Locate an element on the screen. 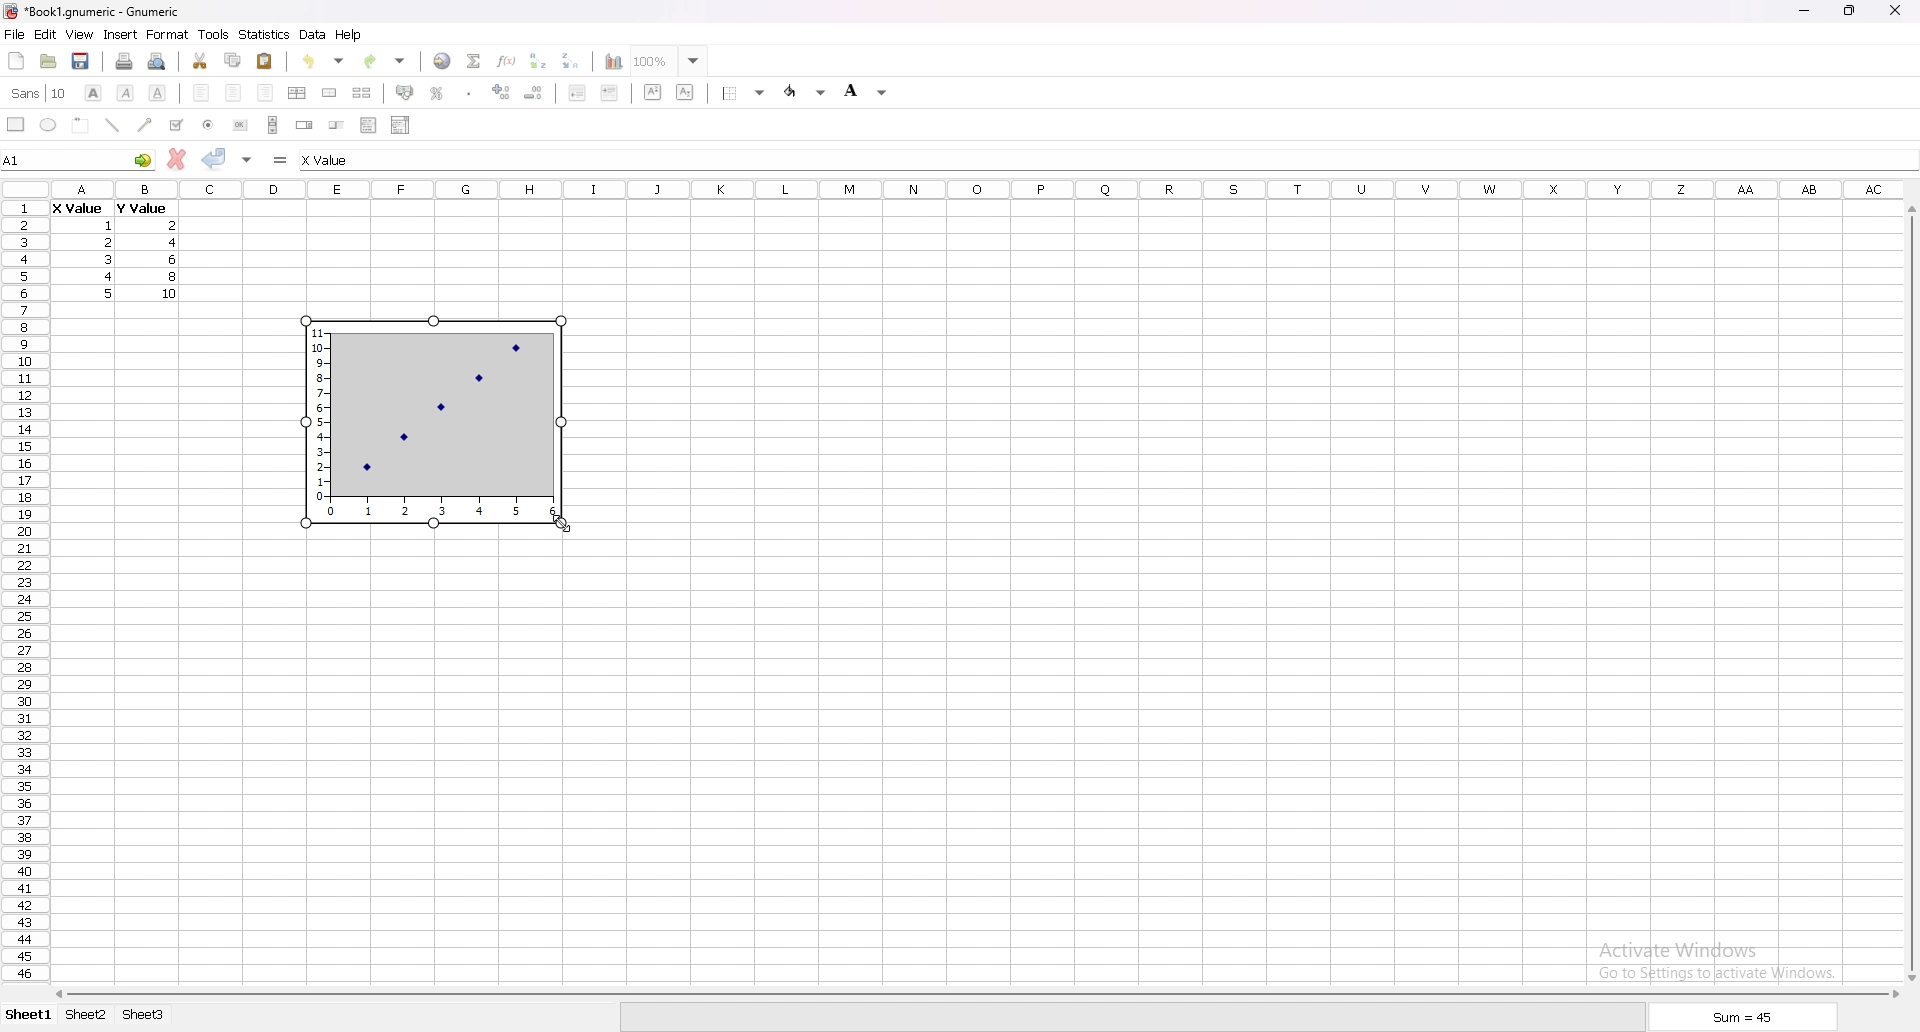 Image resolution: width=1920 pixels, height=1032 pixels. print preview is located at coordinates (158, 61).